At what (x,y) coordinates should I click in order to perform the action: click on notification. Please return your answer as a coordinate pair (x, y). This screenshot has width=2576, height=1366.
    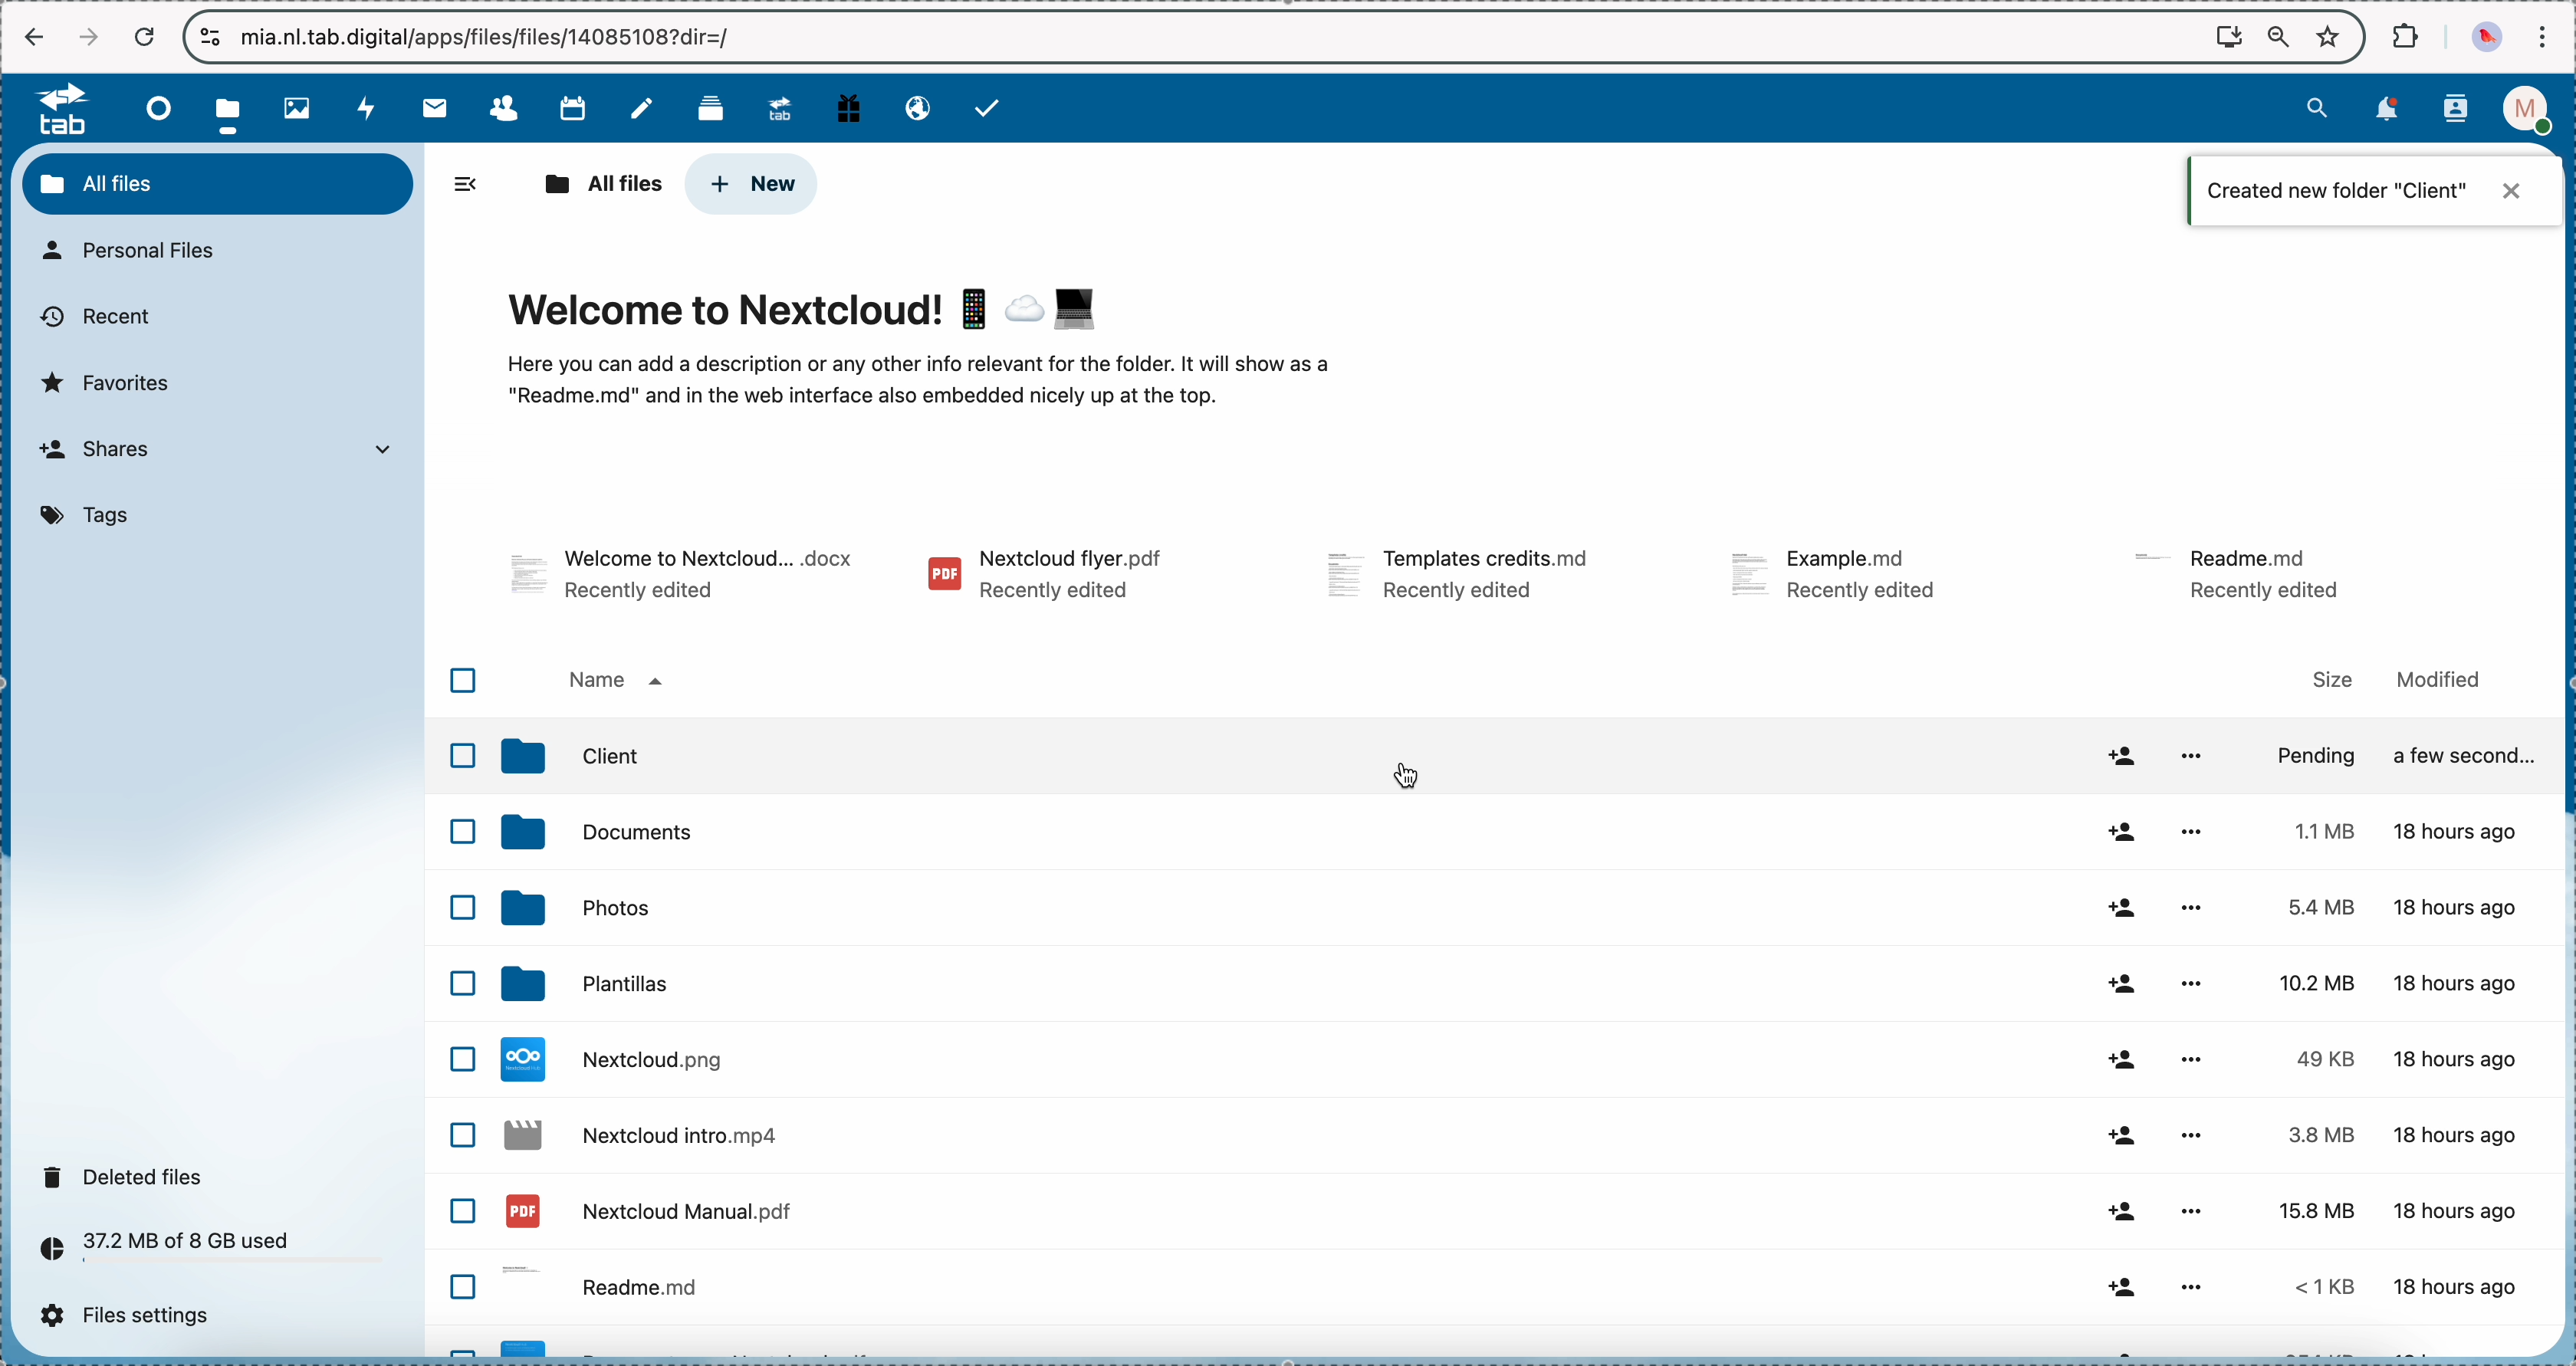
    Looking at the image, I should click on (2376, 190).